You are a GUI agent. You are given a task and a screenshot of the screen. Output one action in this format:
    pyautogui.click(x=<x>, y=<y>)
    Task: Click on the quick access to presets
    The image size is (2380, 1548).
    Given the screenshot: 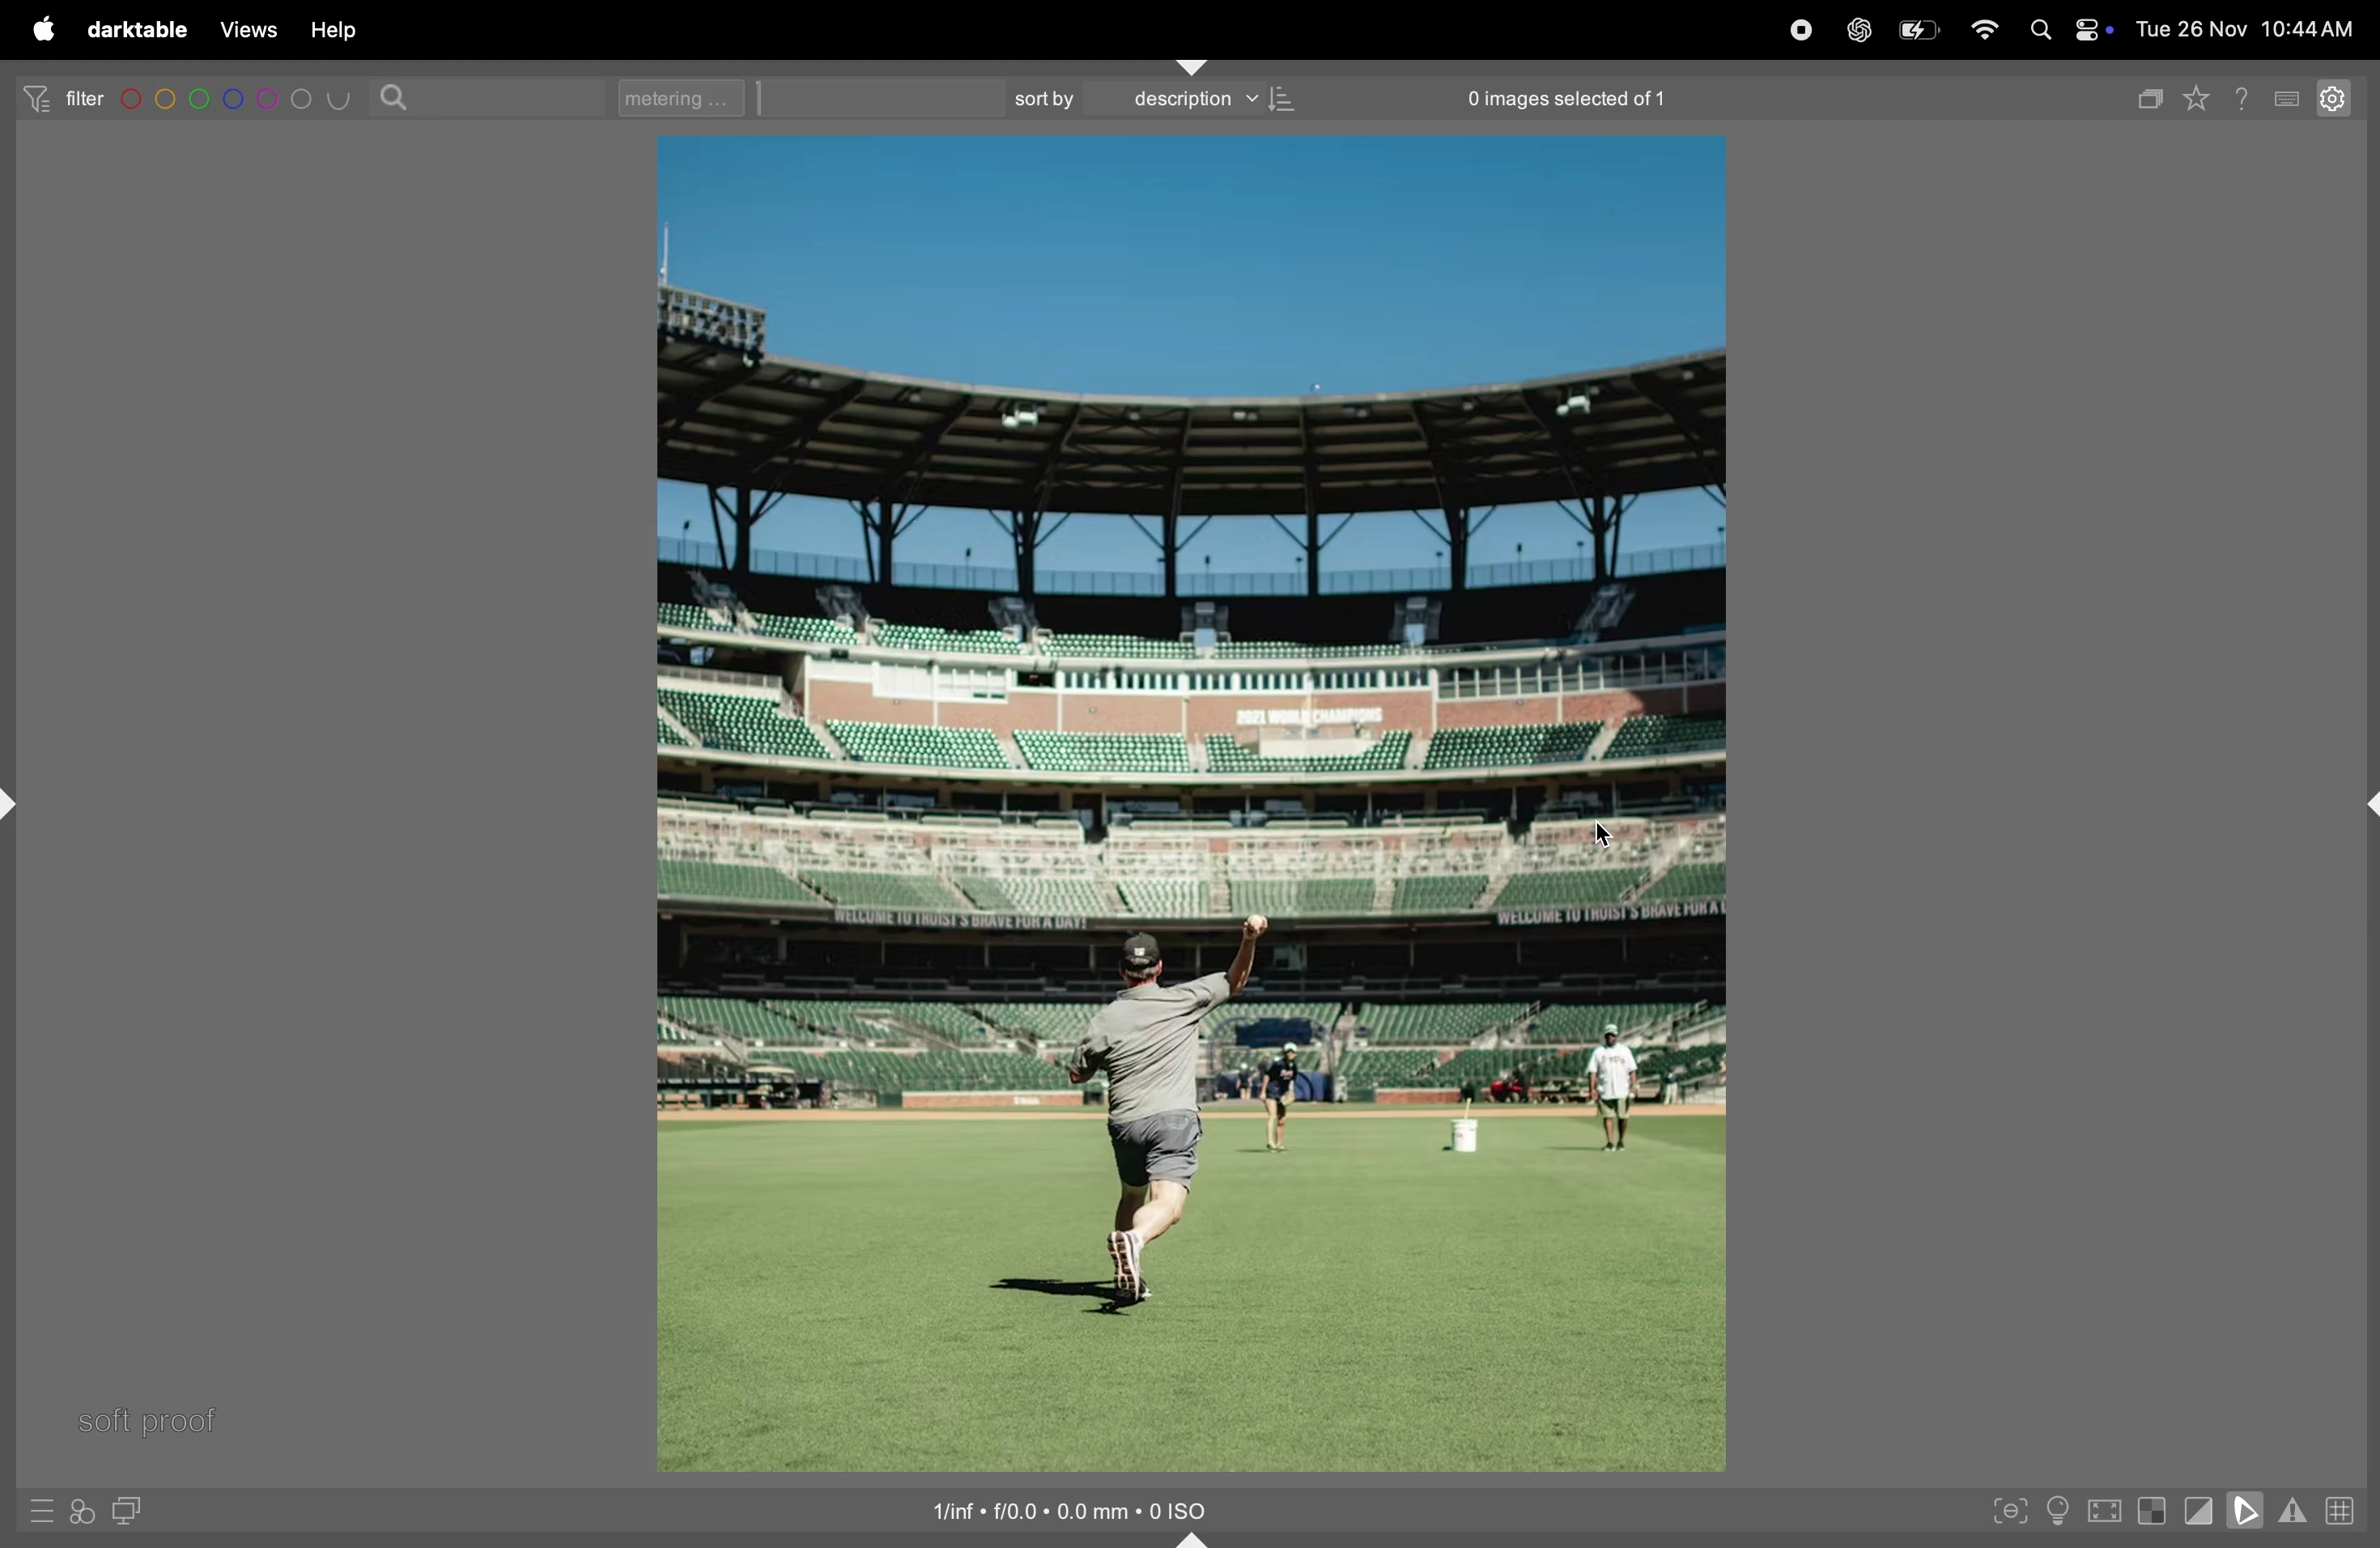 What is the action you would take?
    pyautogui.click(x=39, y=1514)
    